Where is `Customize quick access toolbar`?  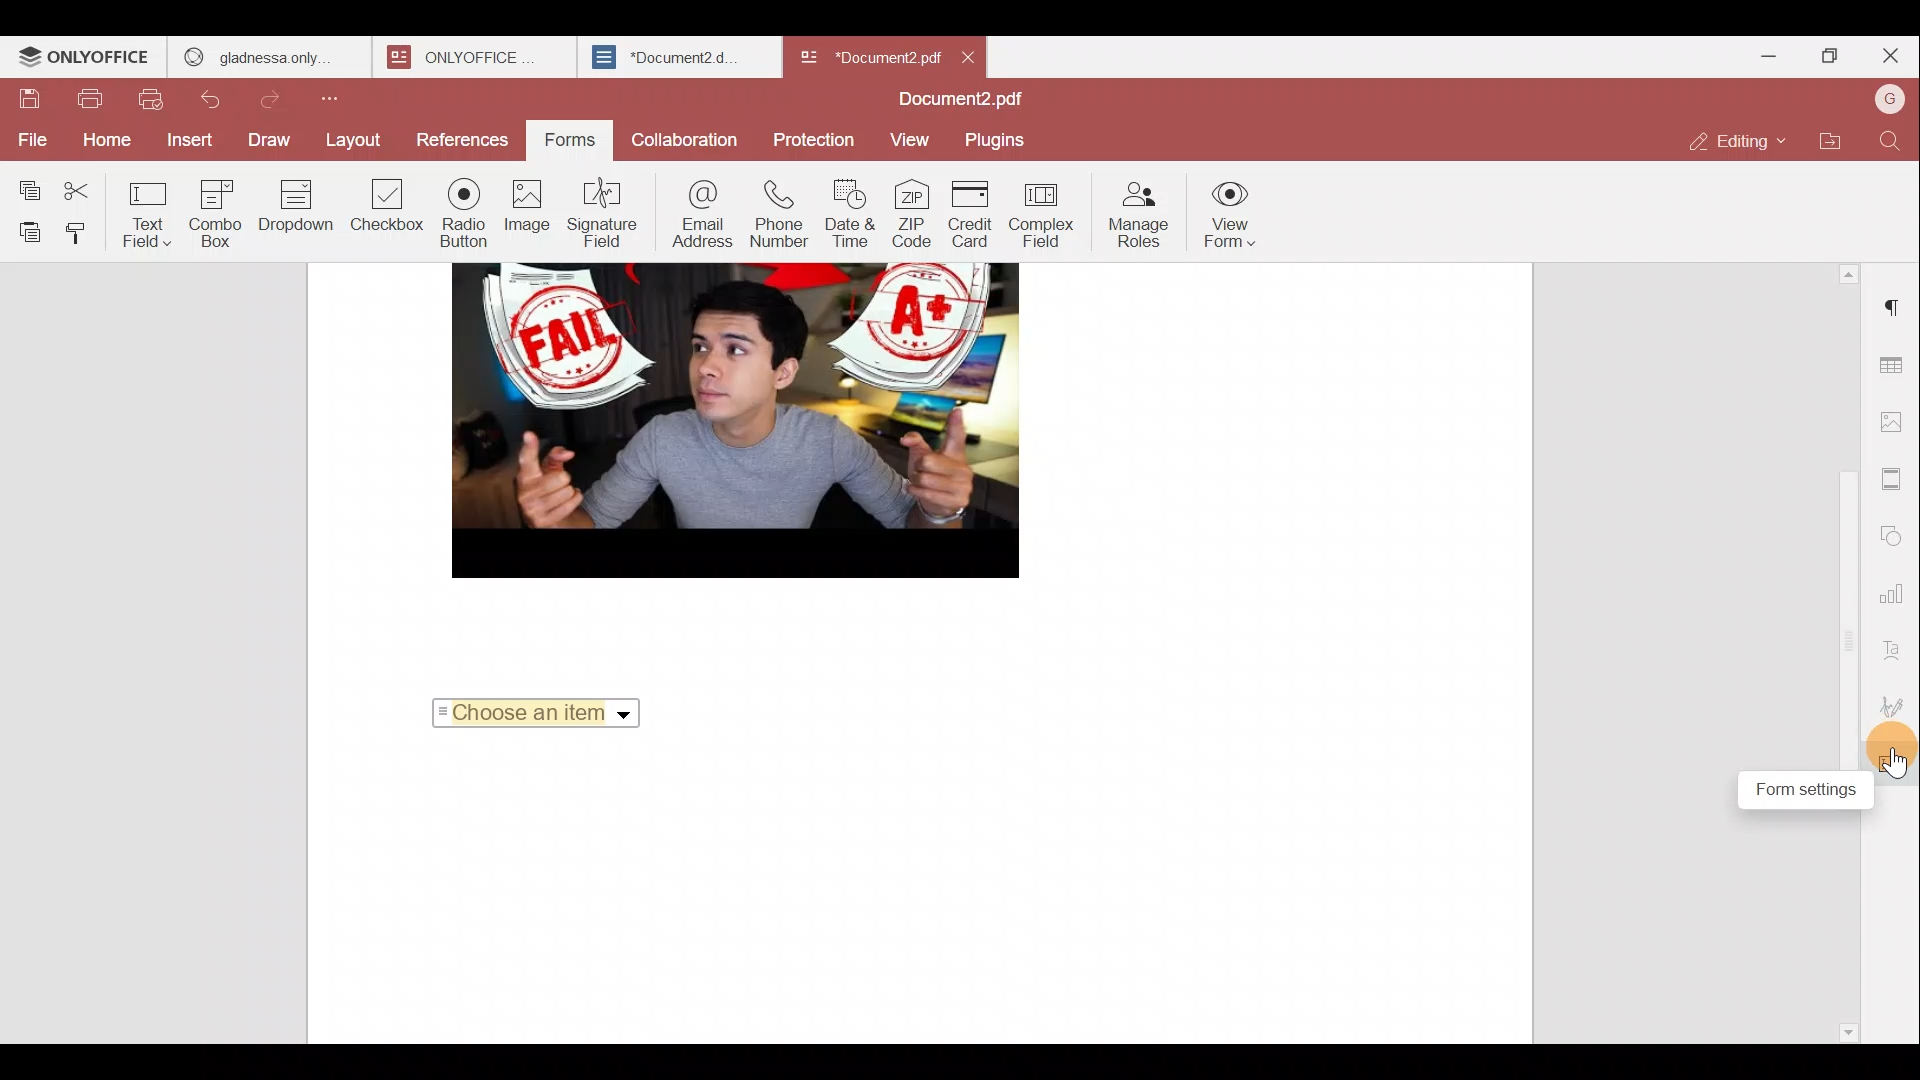 Customize quick access toolbar is located at coordinates (338, 105).